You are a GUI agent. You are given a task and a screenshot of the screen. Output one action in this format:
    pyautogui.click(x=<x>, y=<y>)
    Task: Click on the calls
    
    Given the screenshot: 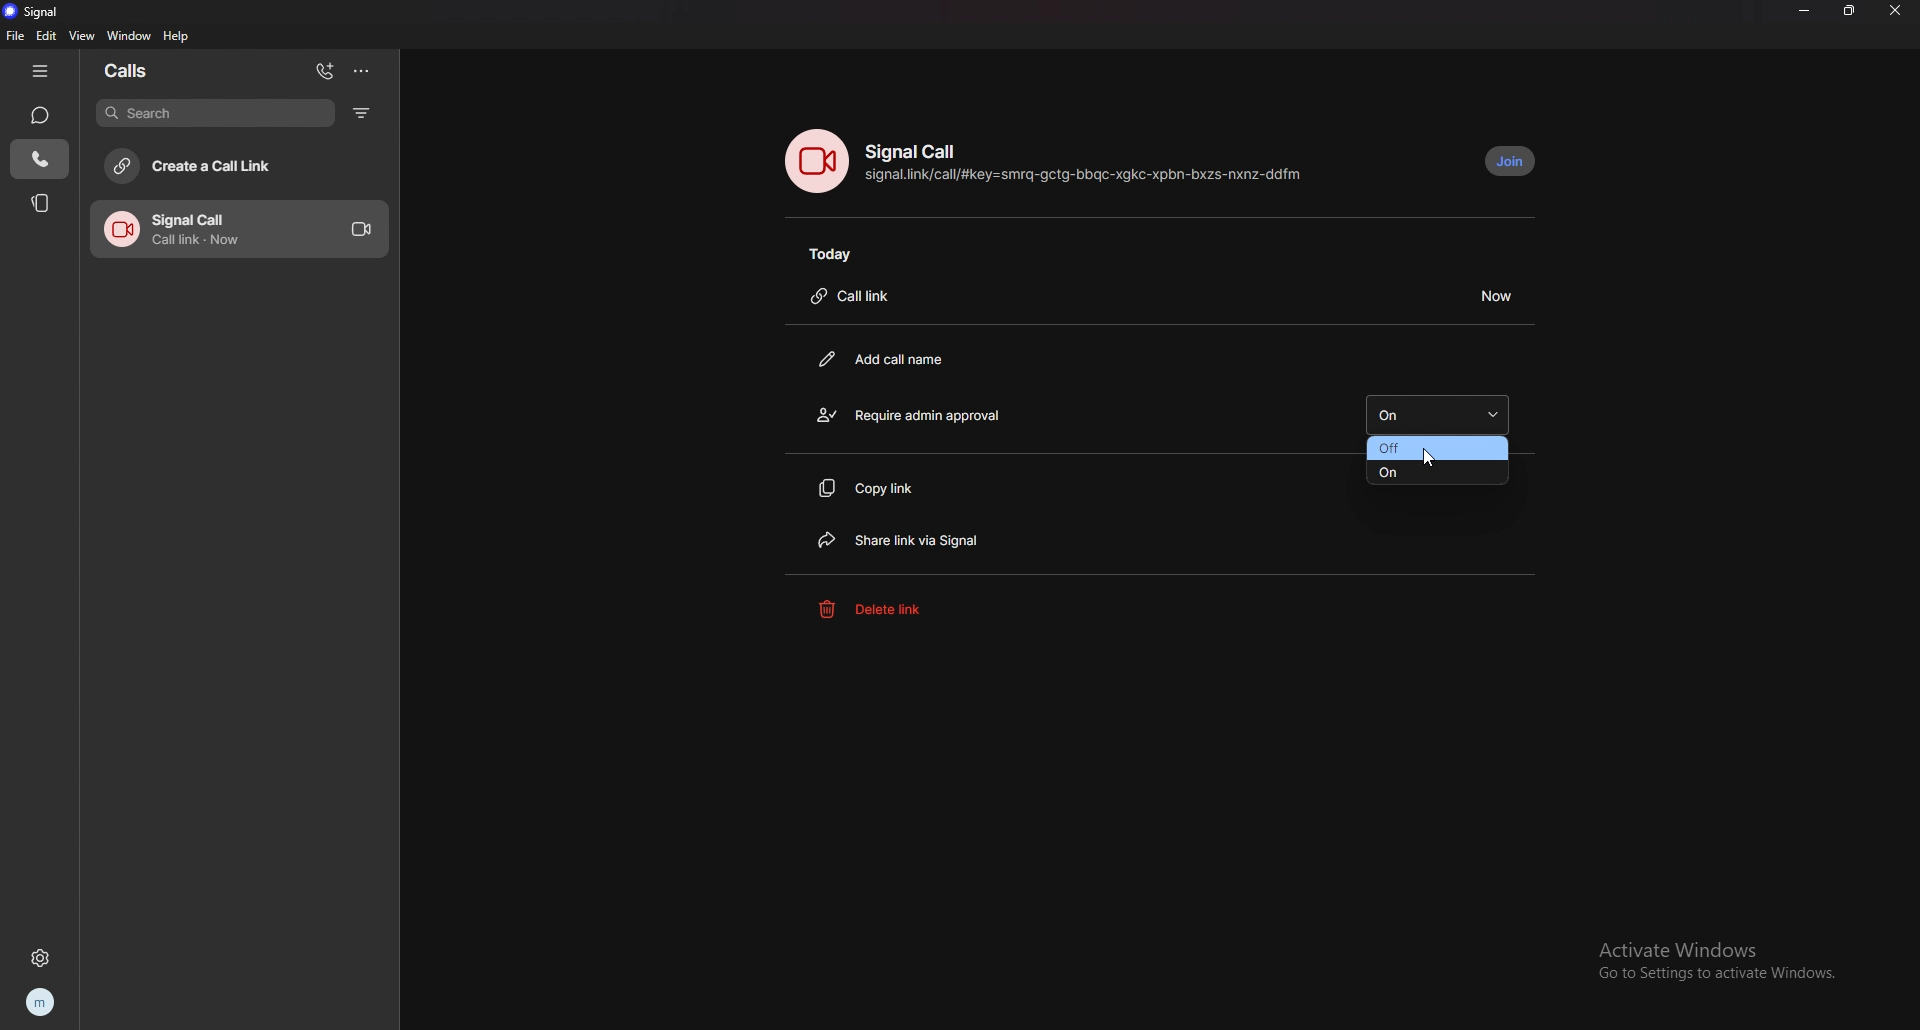 What is the action you would take?
    pyautogui.click(x=150, y=69)
    